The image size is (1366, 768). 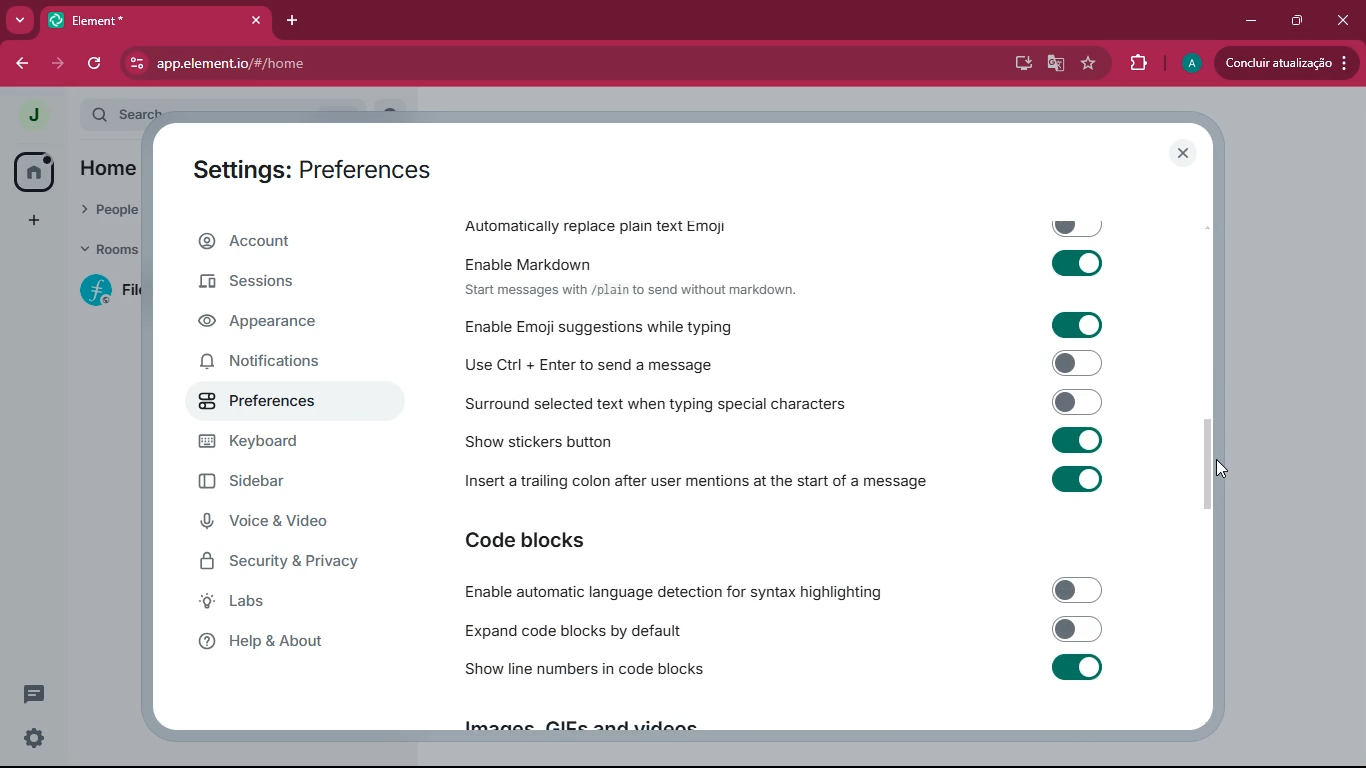 What do you see at coordinates (253, 111) in the screenshot?
I see `Search` at bounding box center [253, 111].